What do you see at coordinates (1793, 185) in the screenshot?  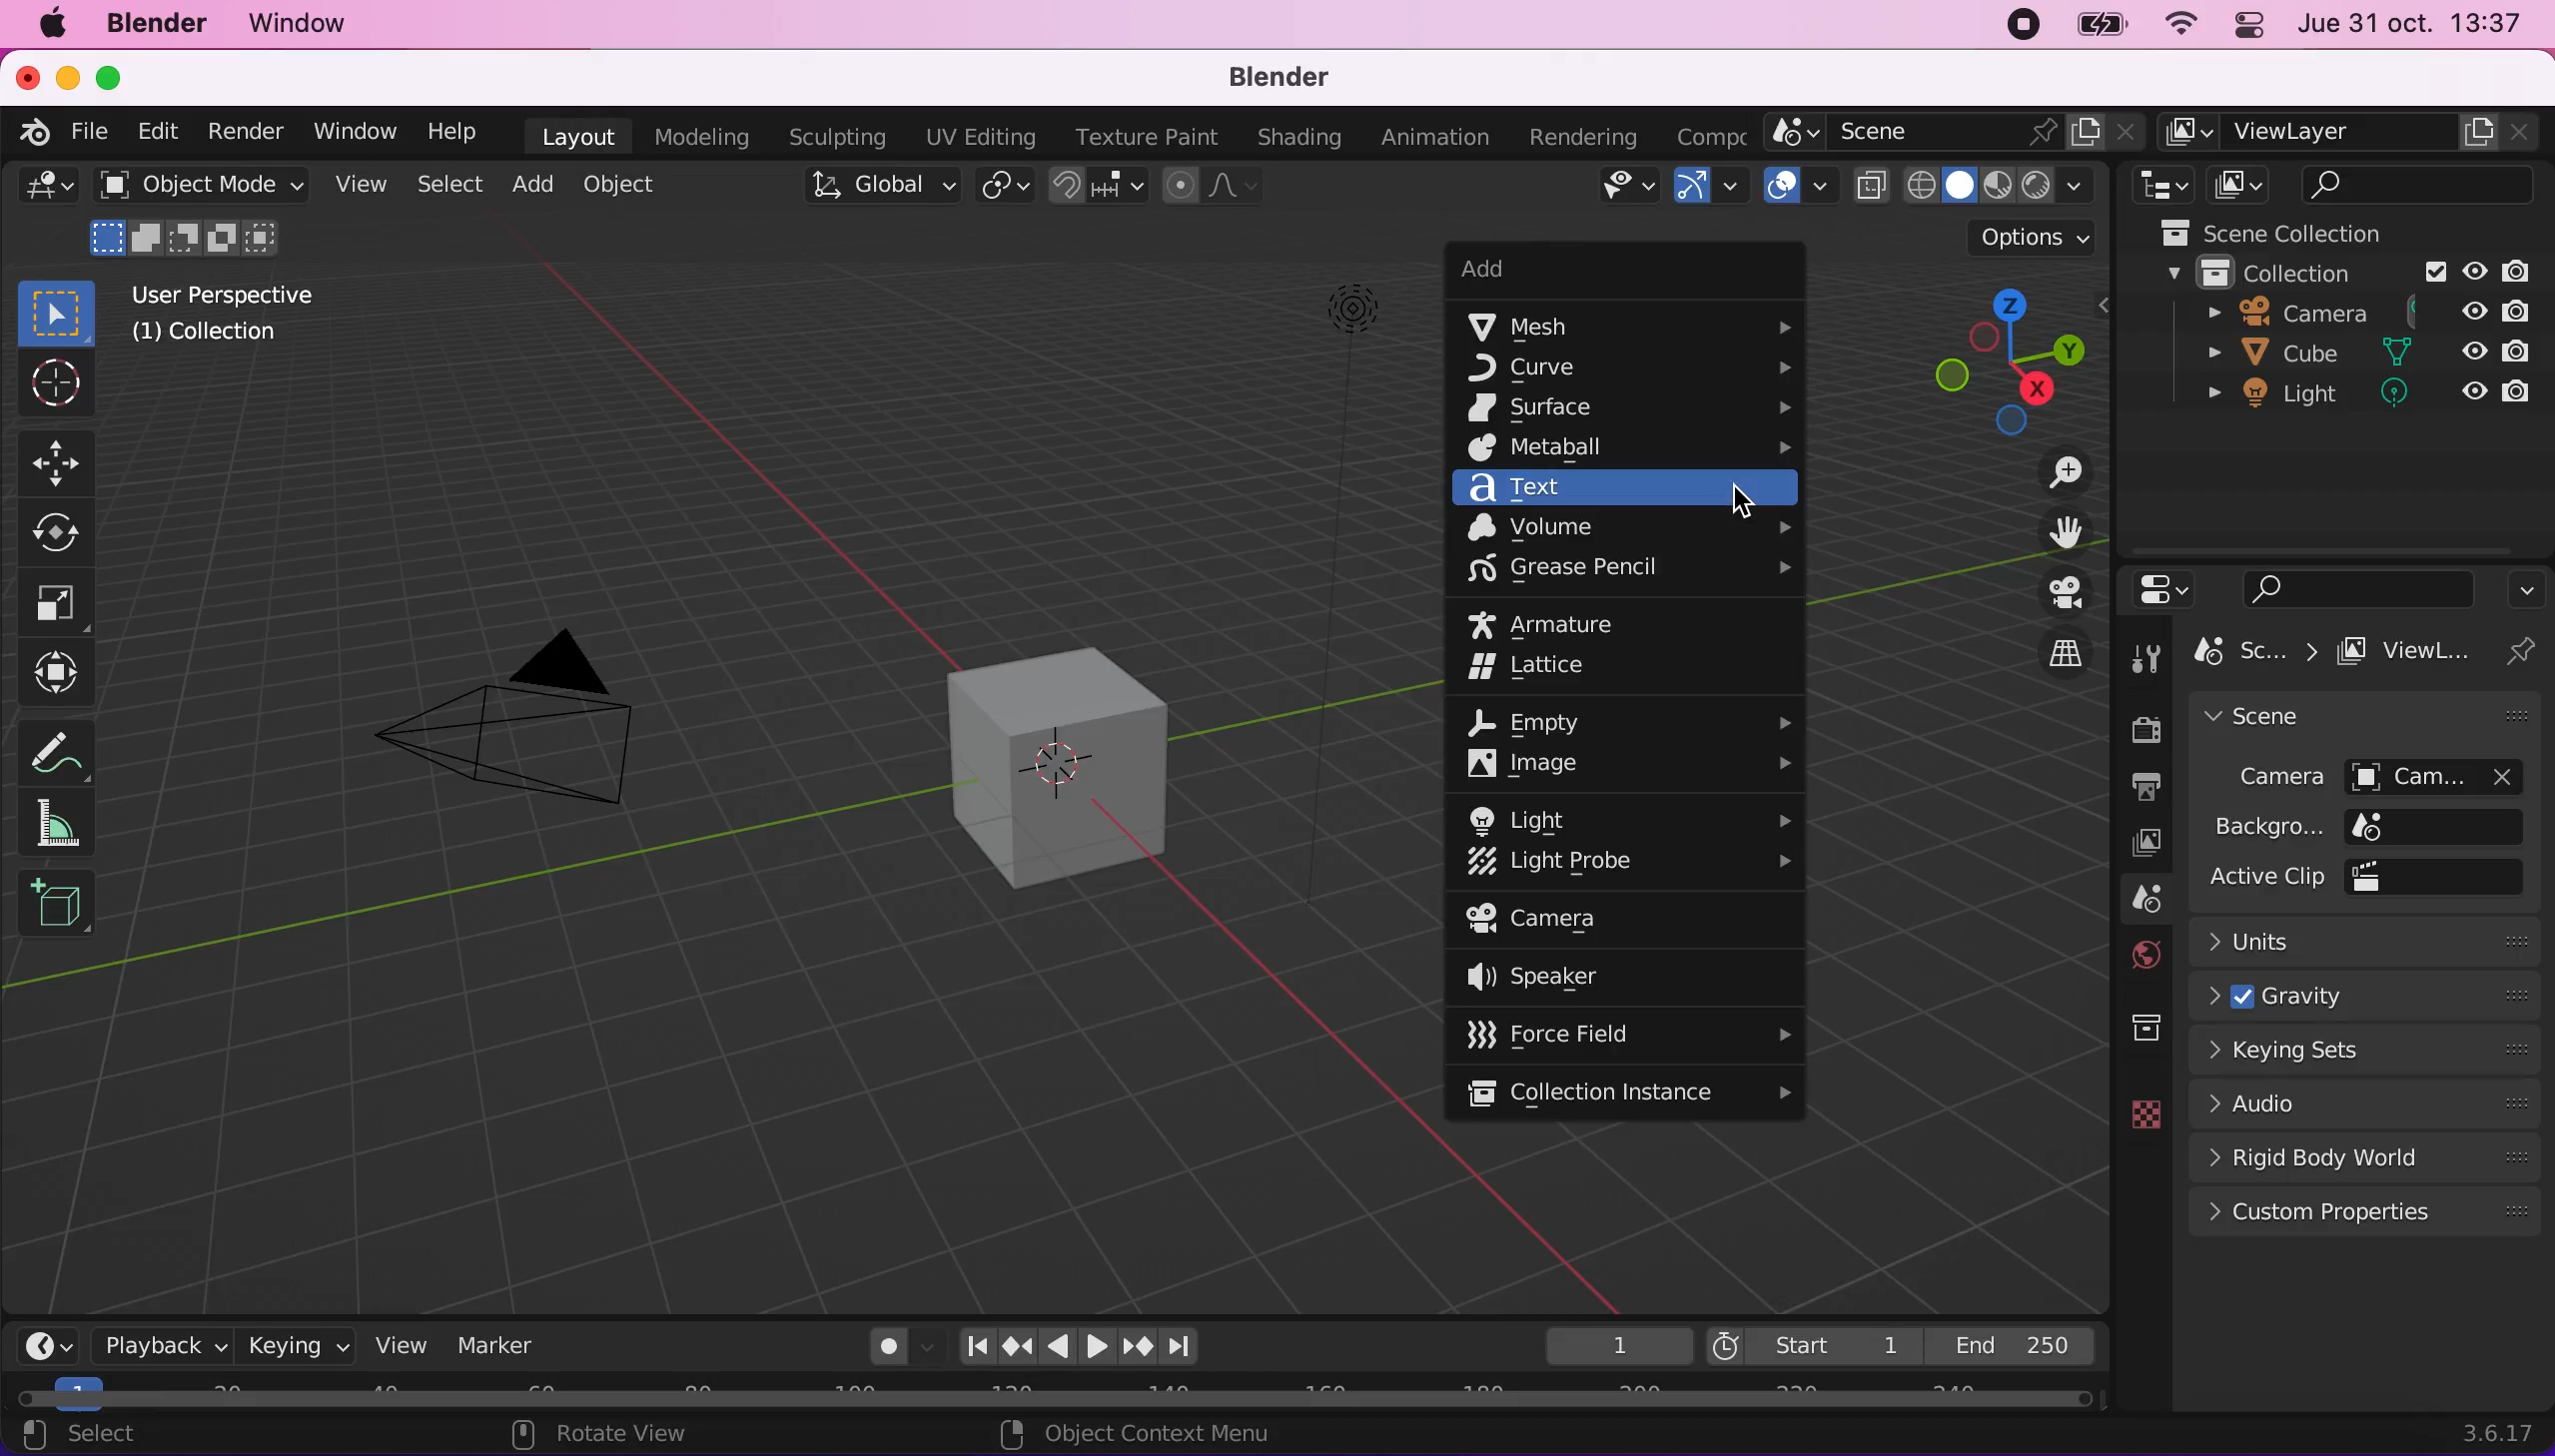 I see `overlays` at bounding box center [1793, 185].